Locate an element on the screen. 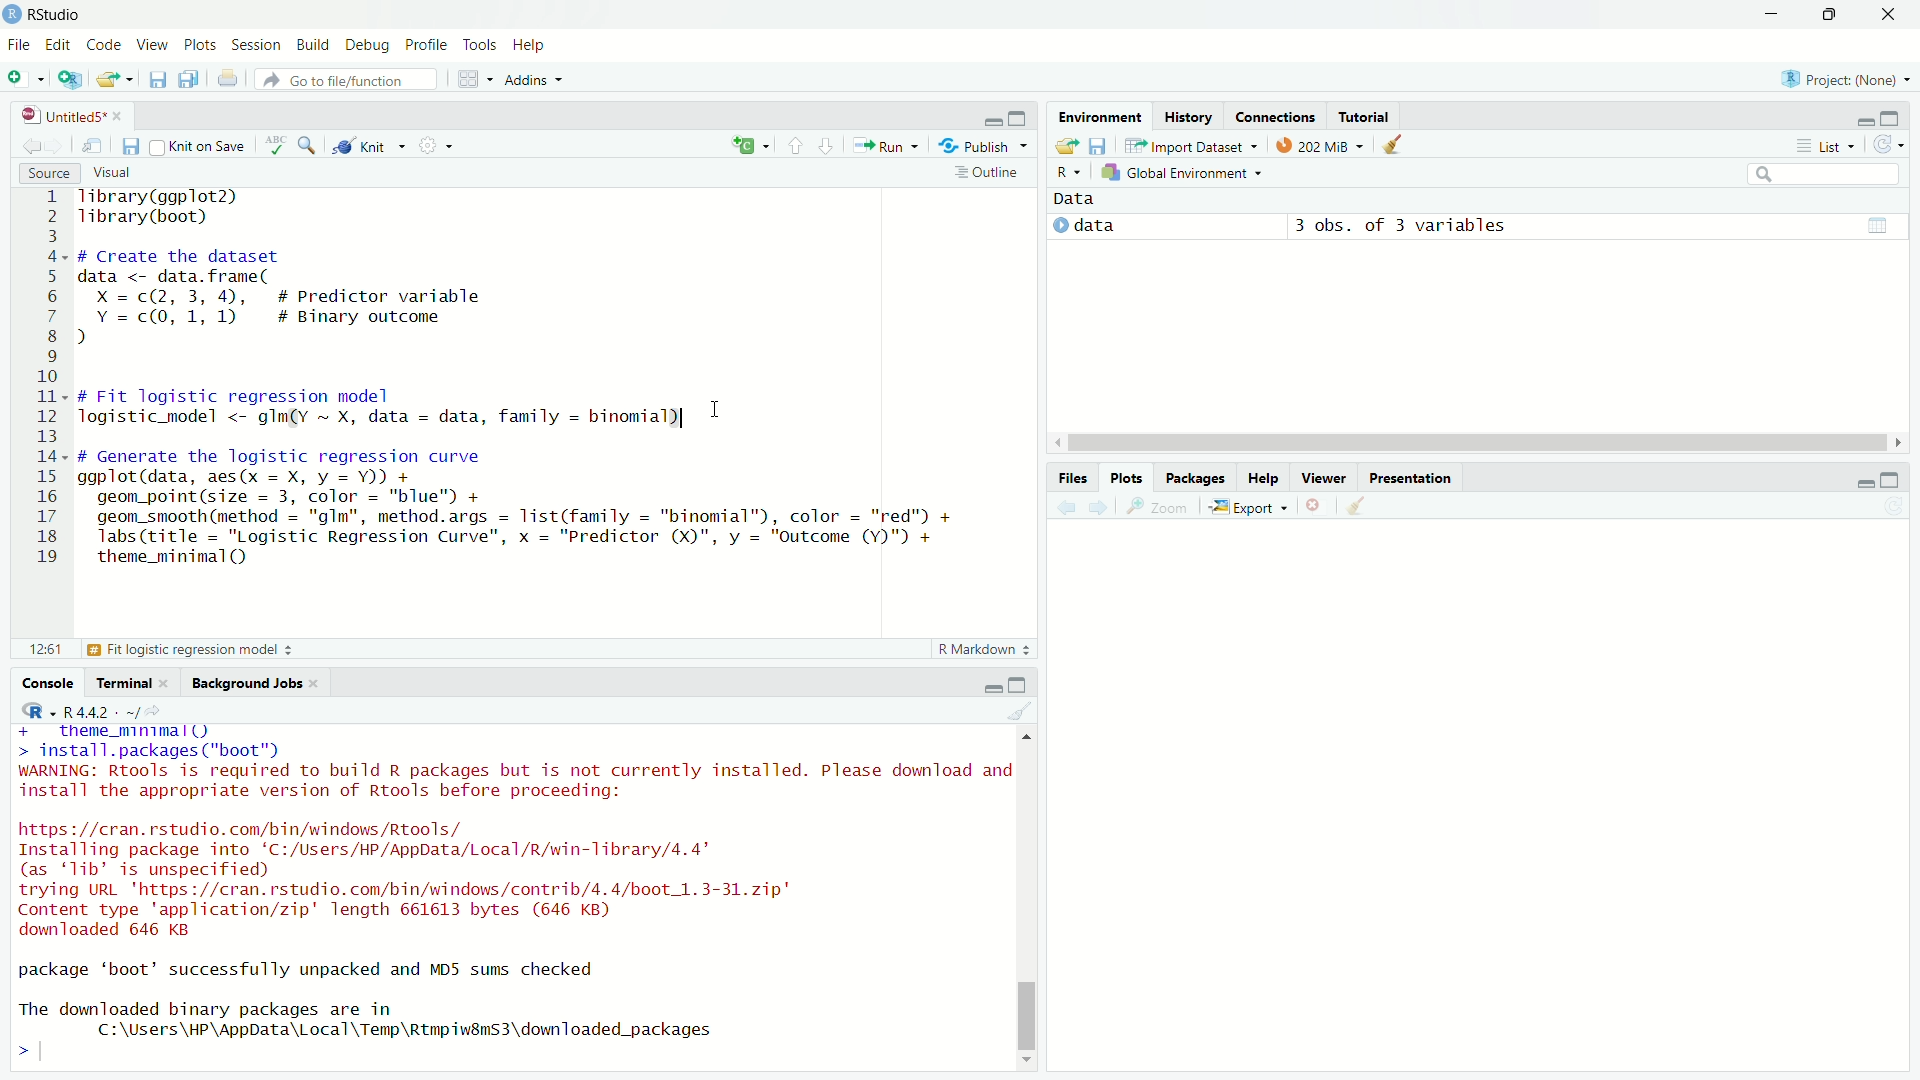 The height and width of the screenshot is (1080, 1920). Save current document is located at coordinates (157, 78).